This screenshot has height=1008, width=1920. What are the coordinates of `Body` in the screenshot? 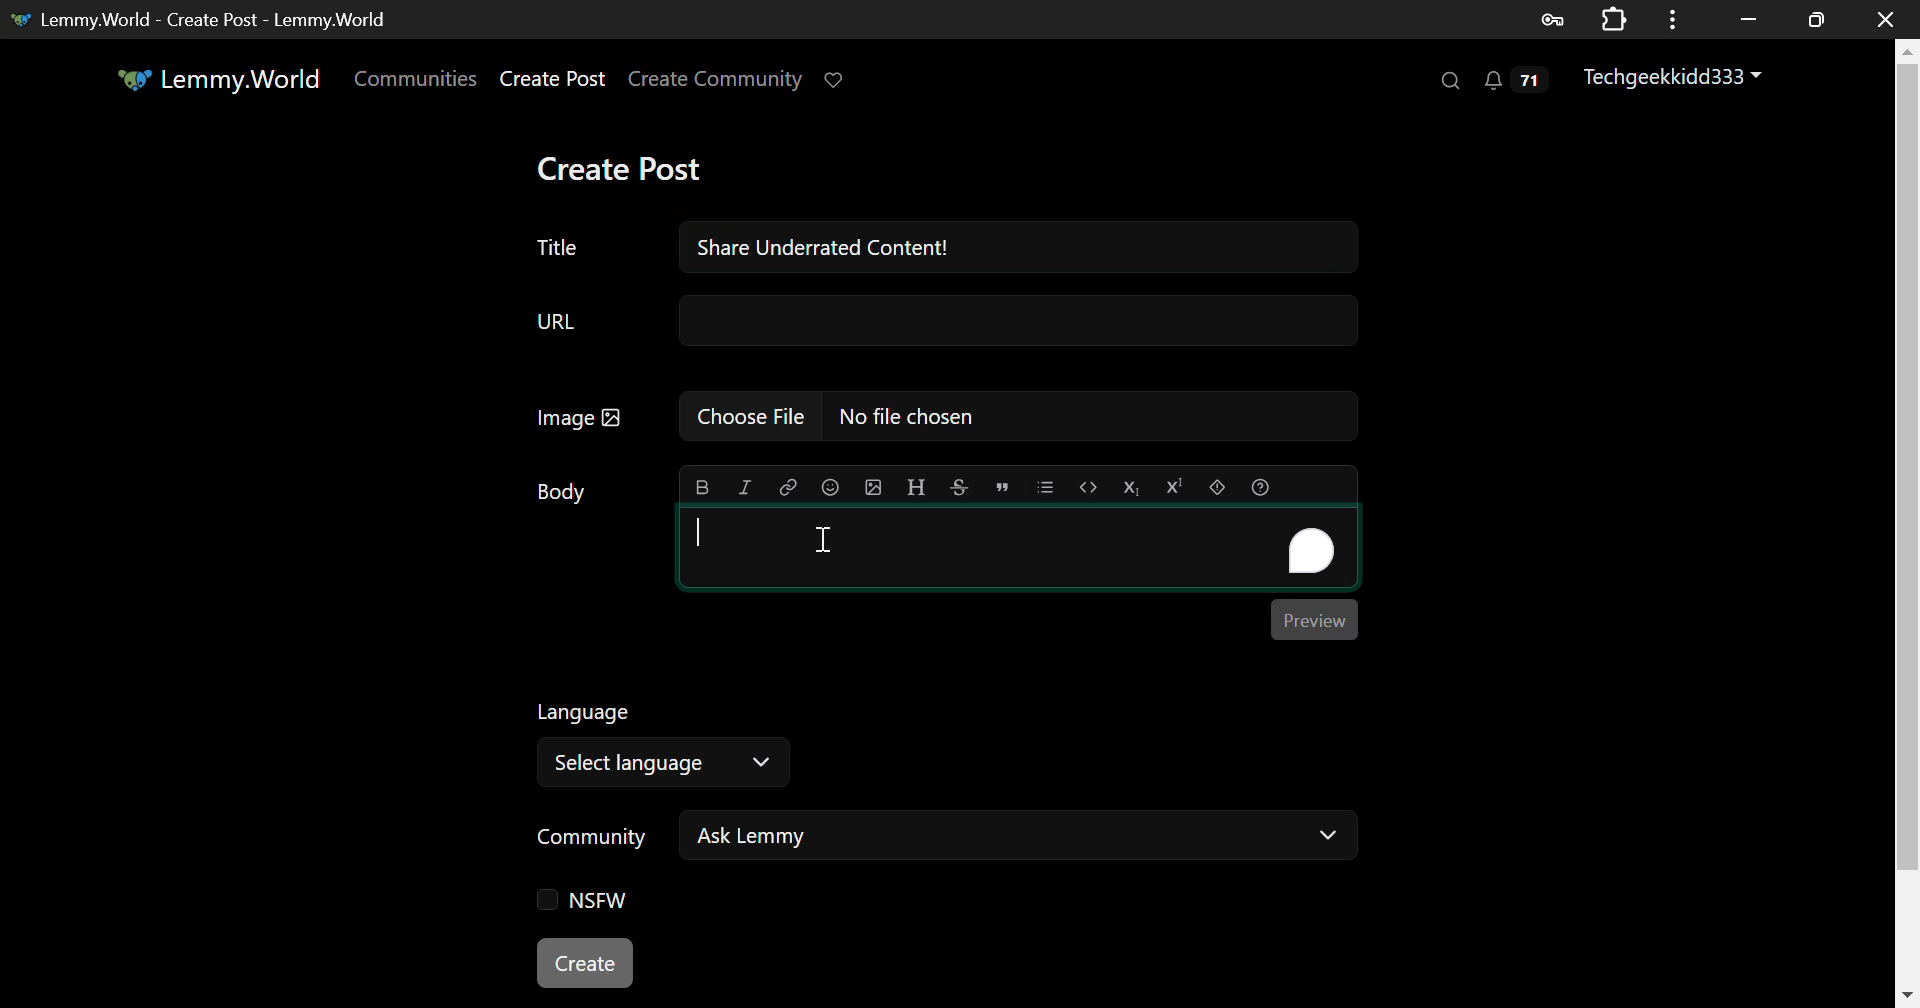 It's located at (563, 492).